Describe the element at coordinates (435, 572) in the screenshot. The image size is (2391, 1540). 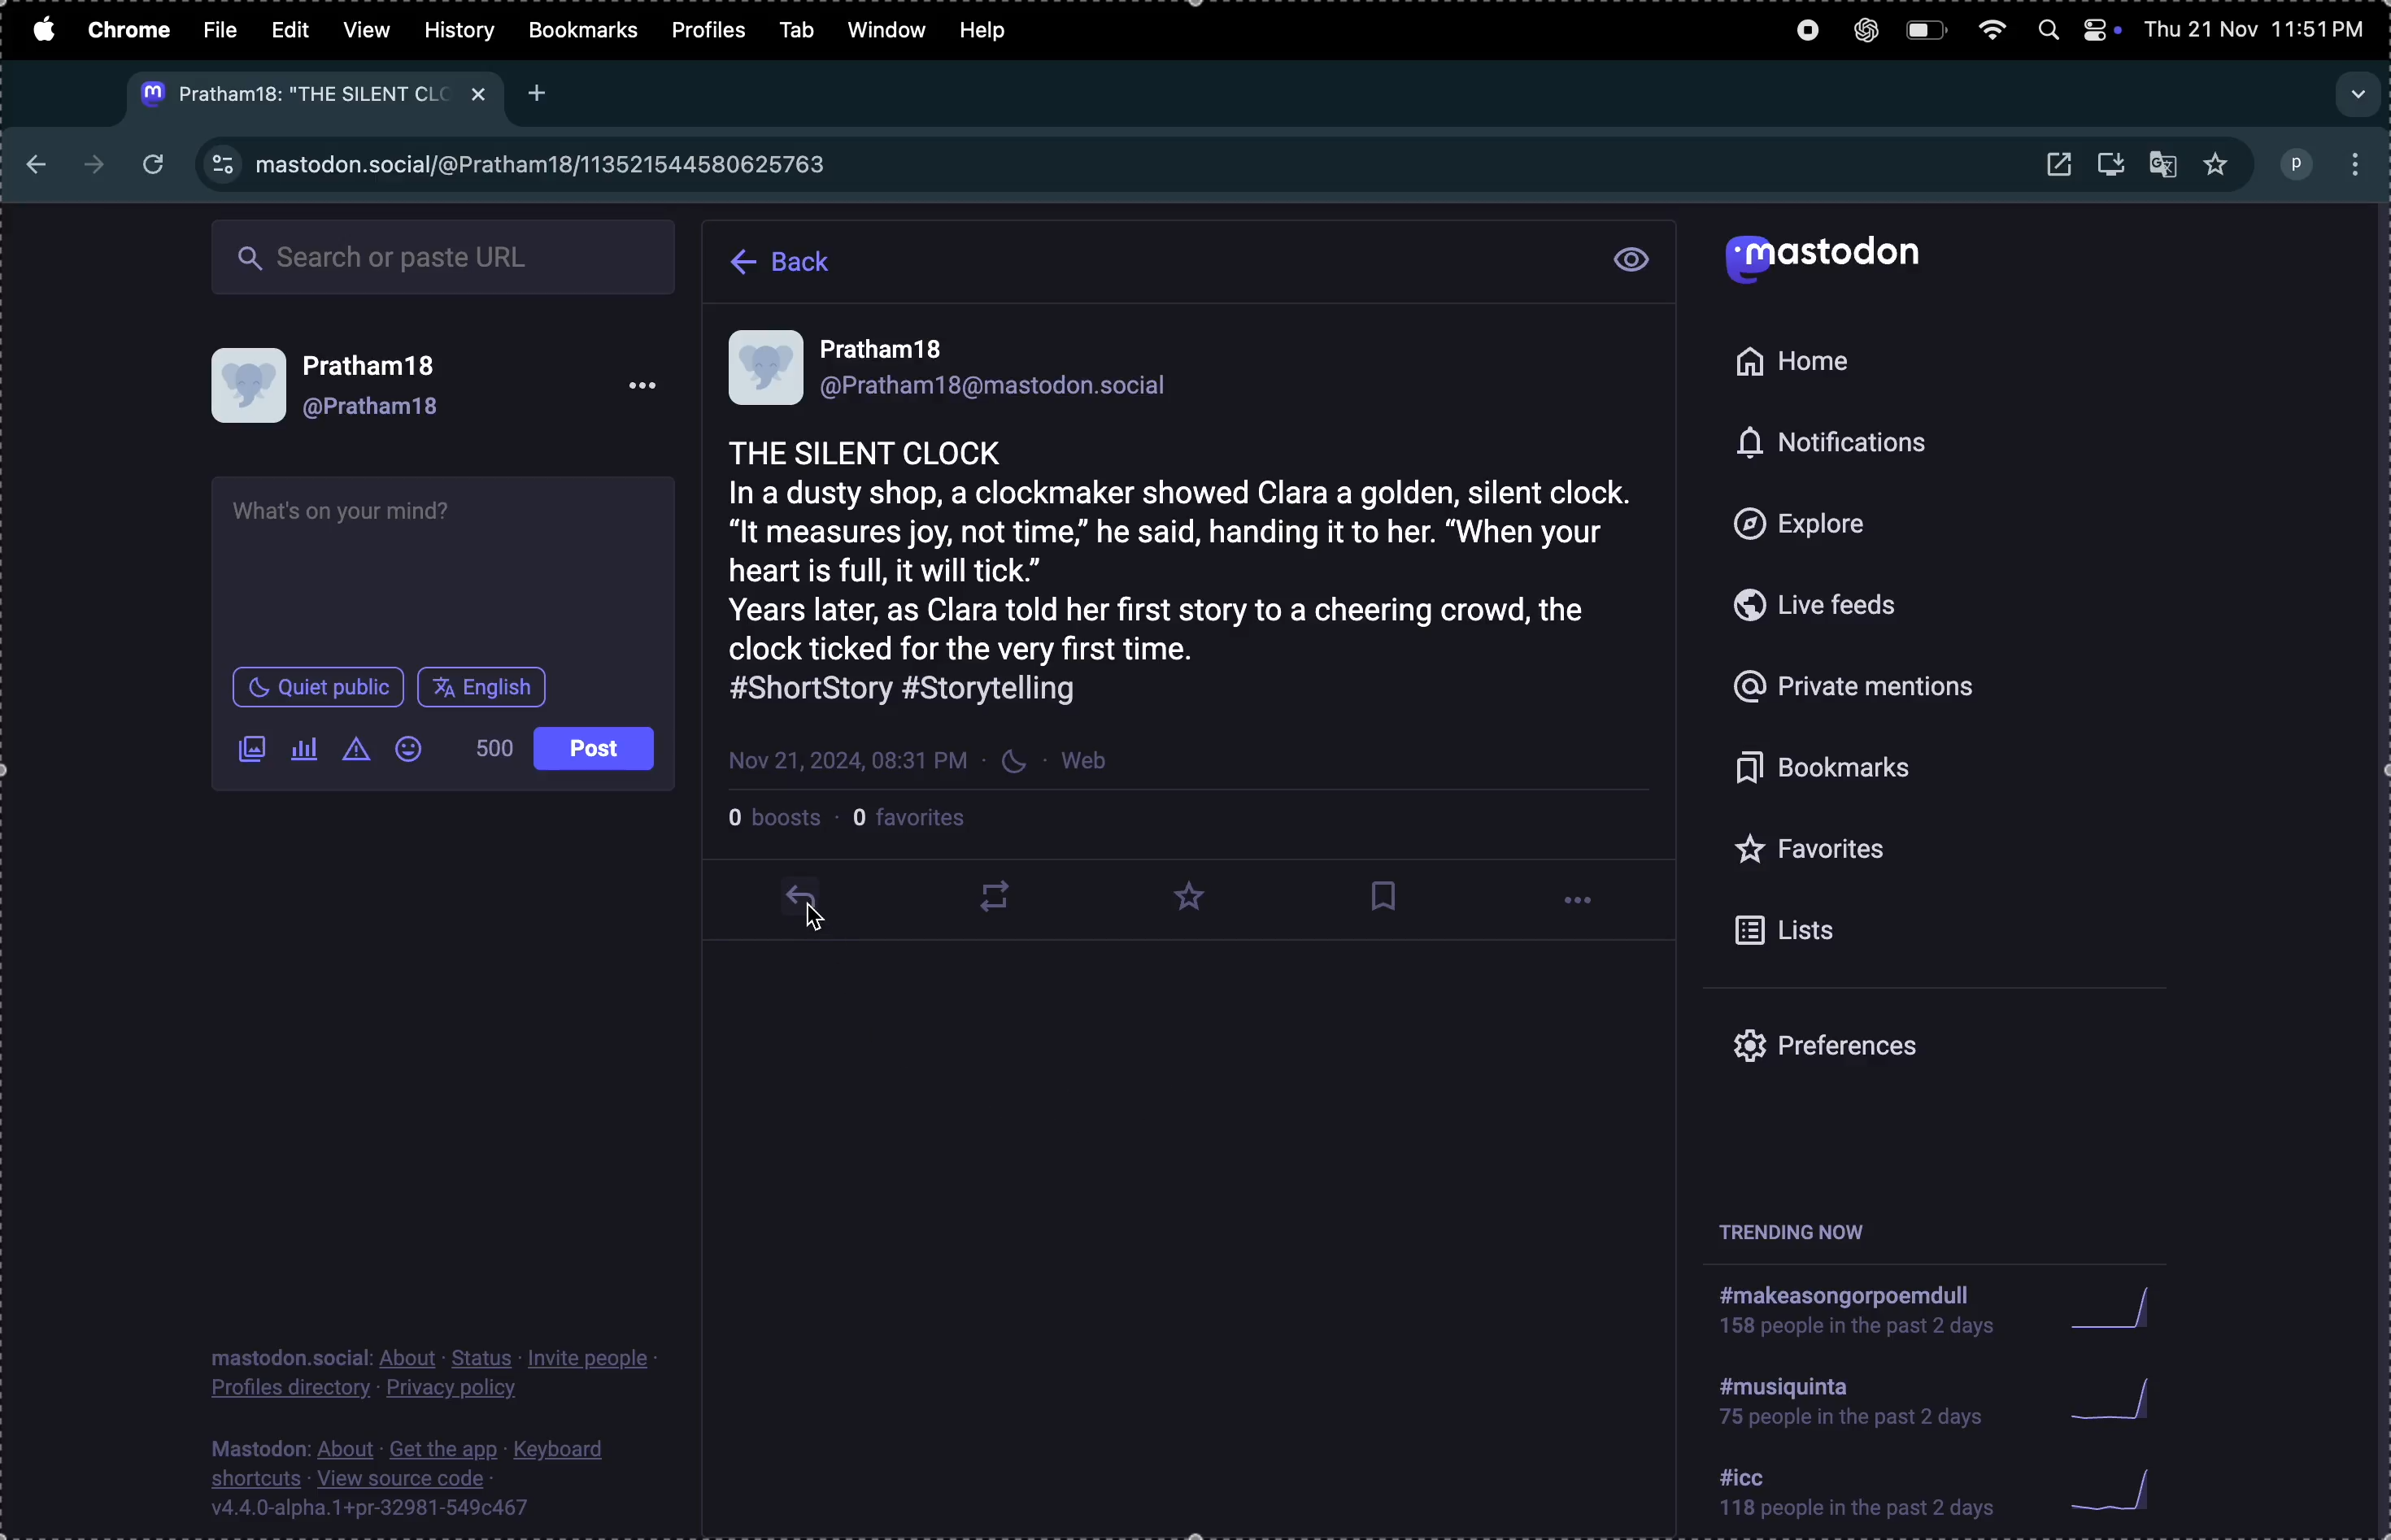
I see `textbox` at that location.